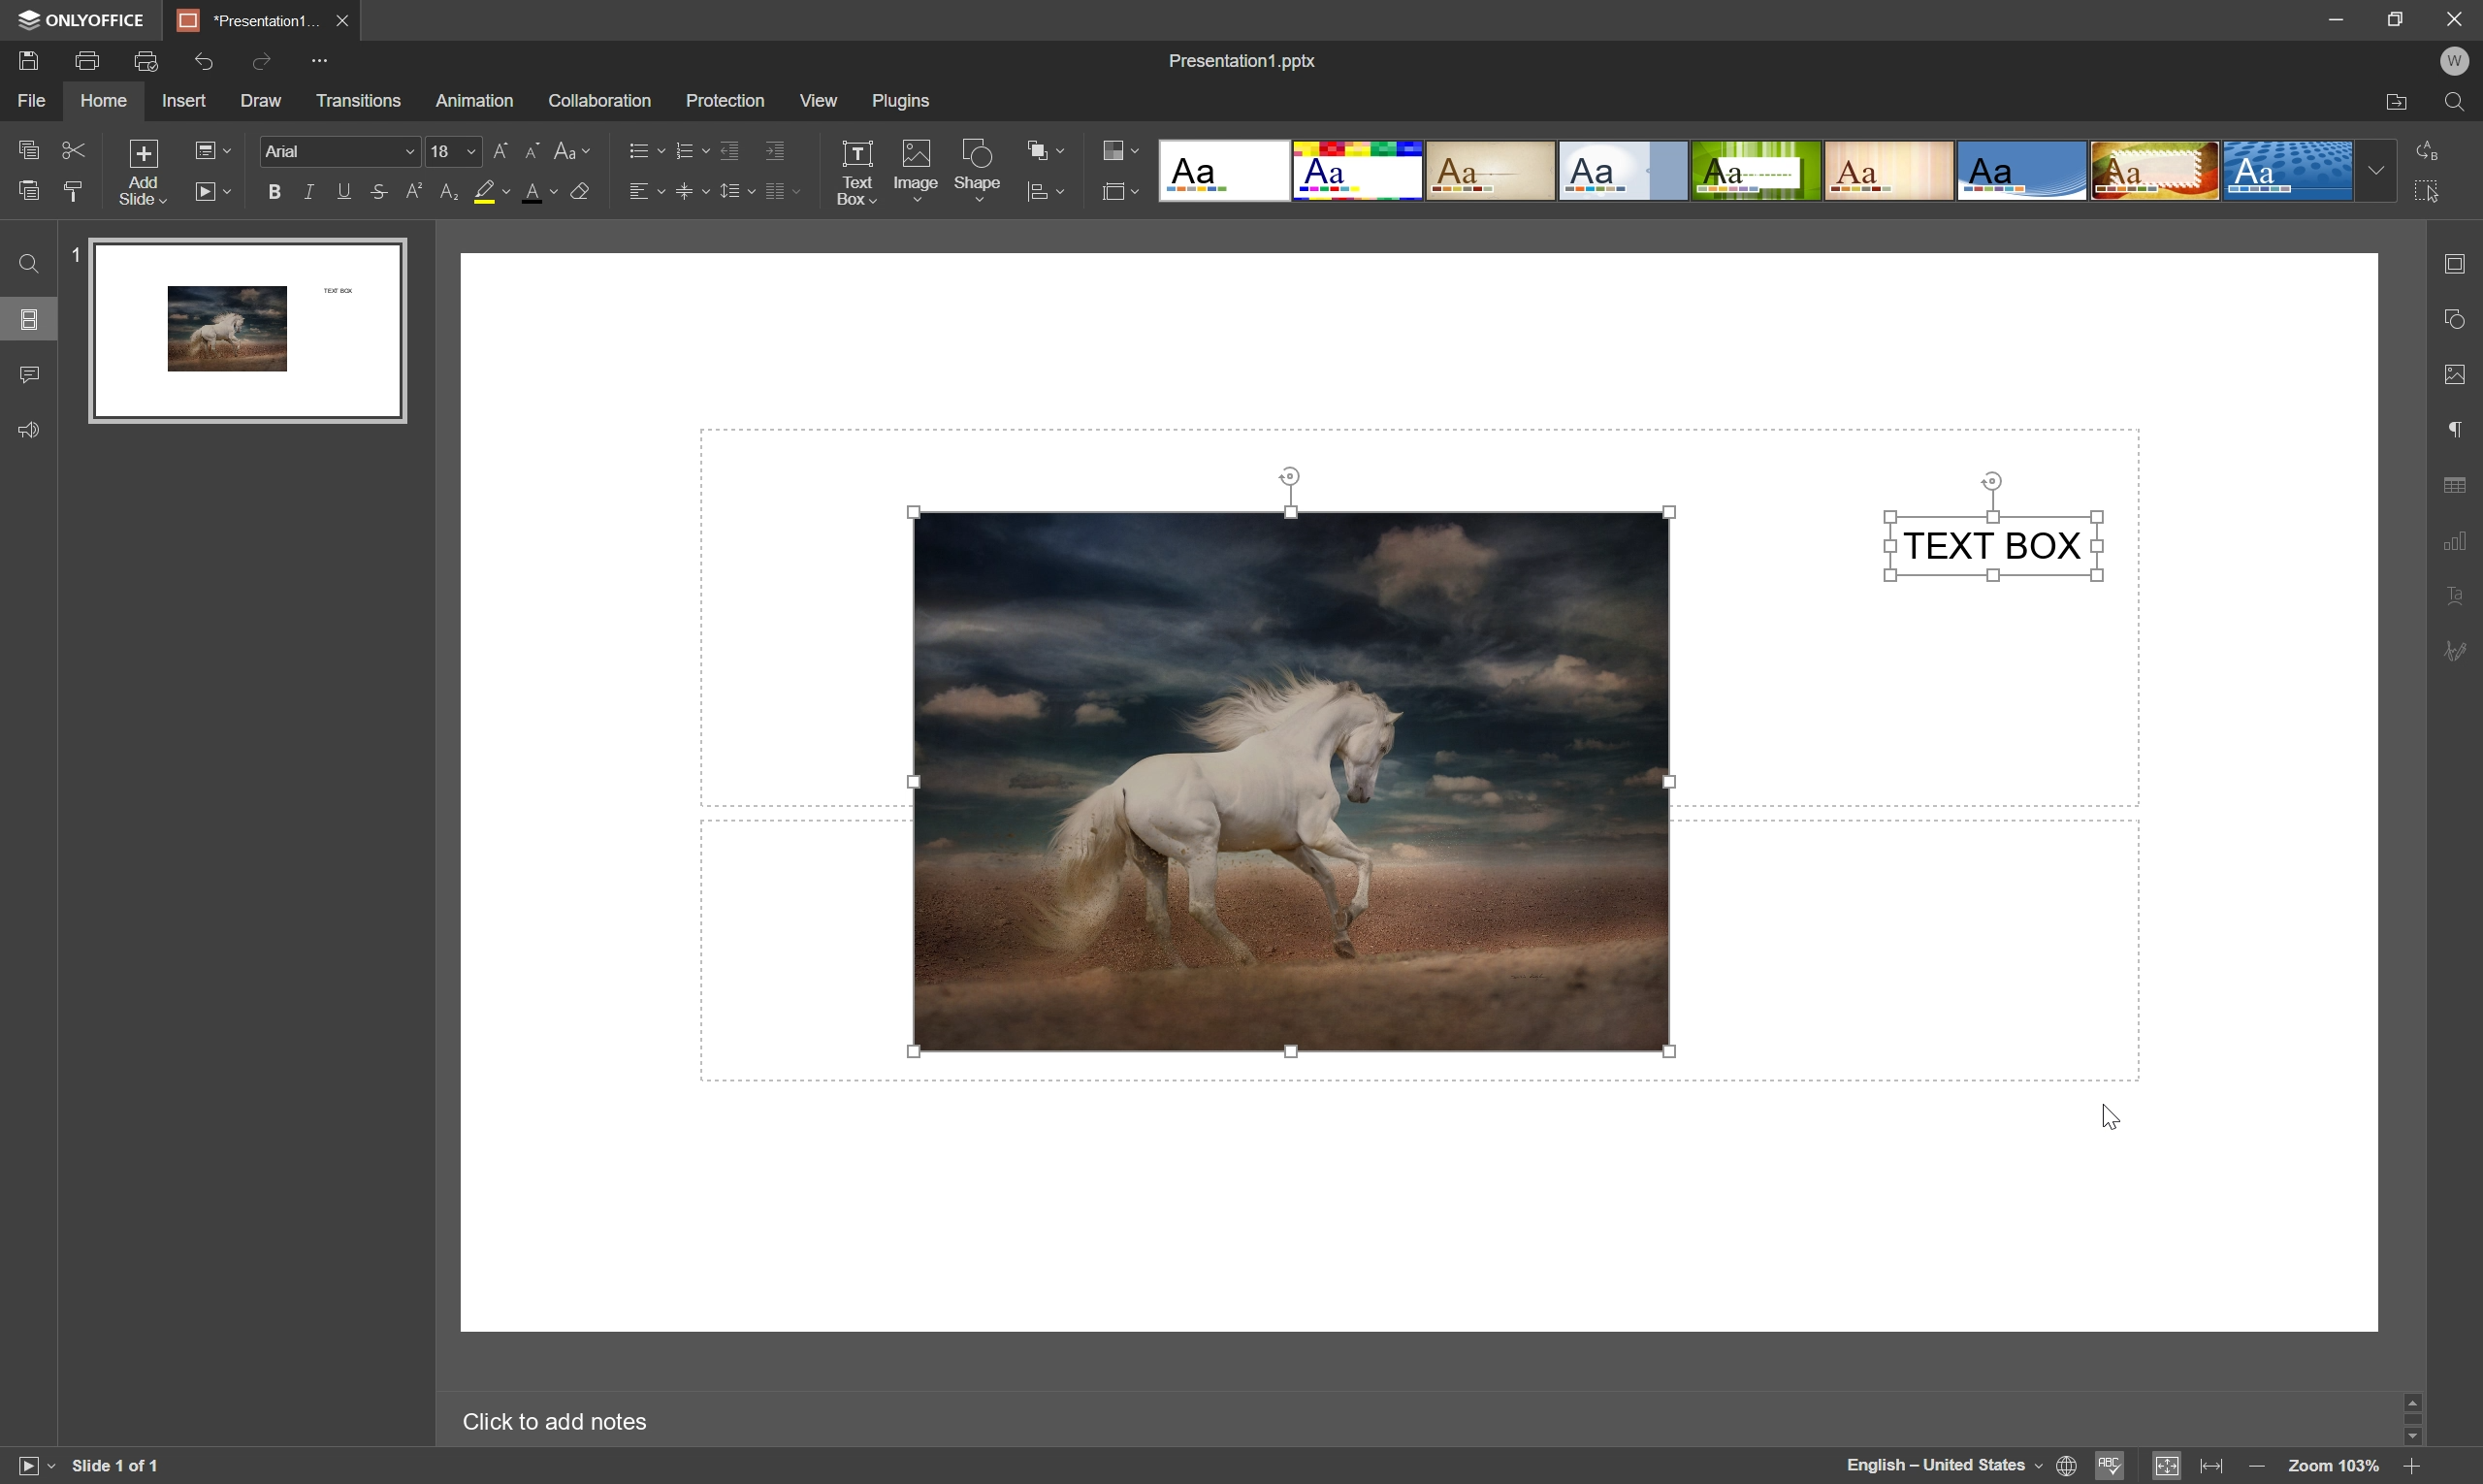  Describe the element at coordinates (2024, 172) in the screenshot. I see `Office` at that location.